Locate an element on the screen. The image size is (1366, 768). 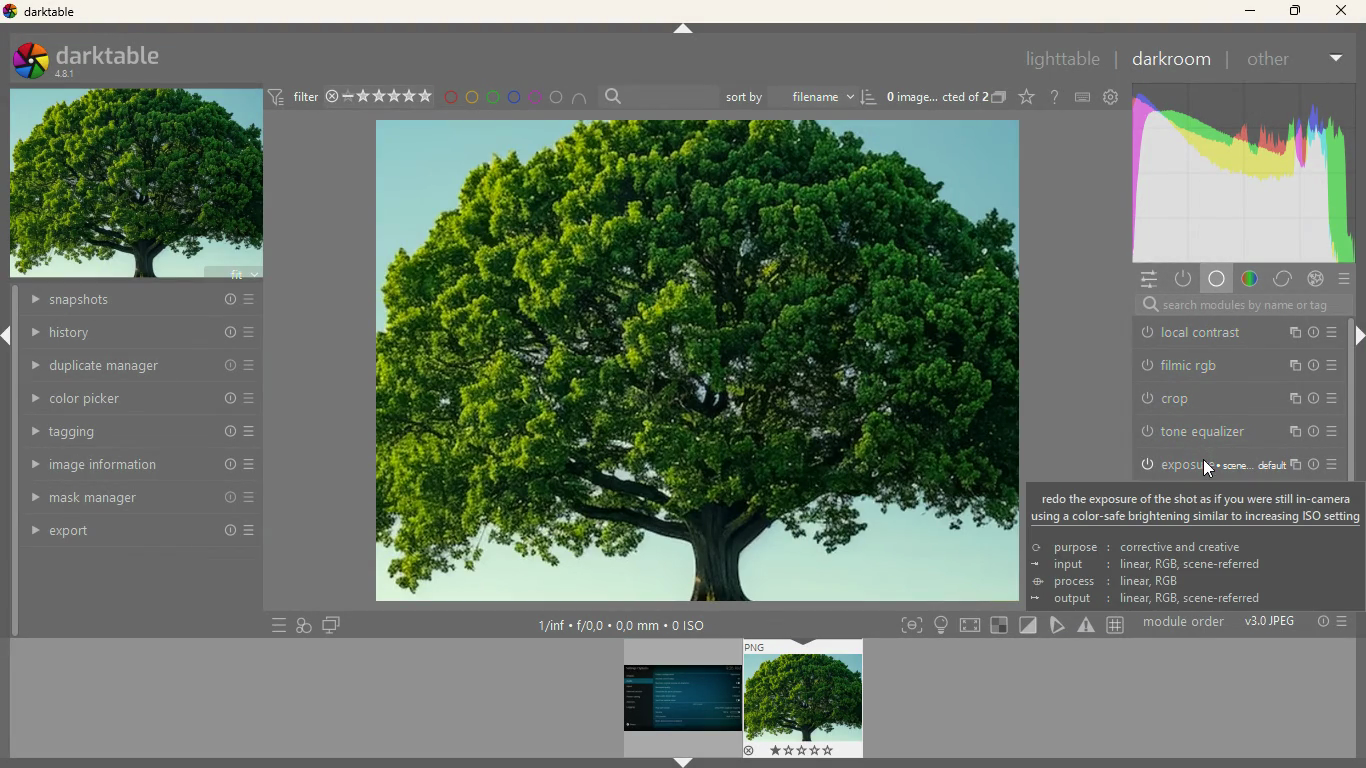
 is located at coordinates (1235, 465).